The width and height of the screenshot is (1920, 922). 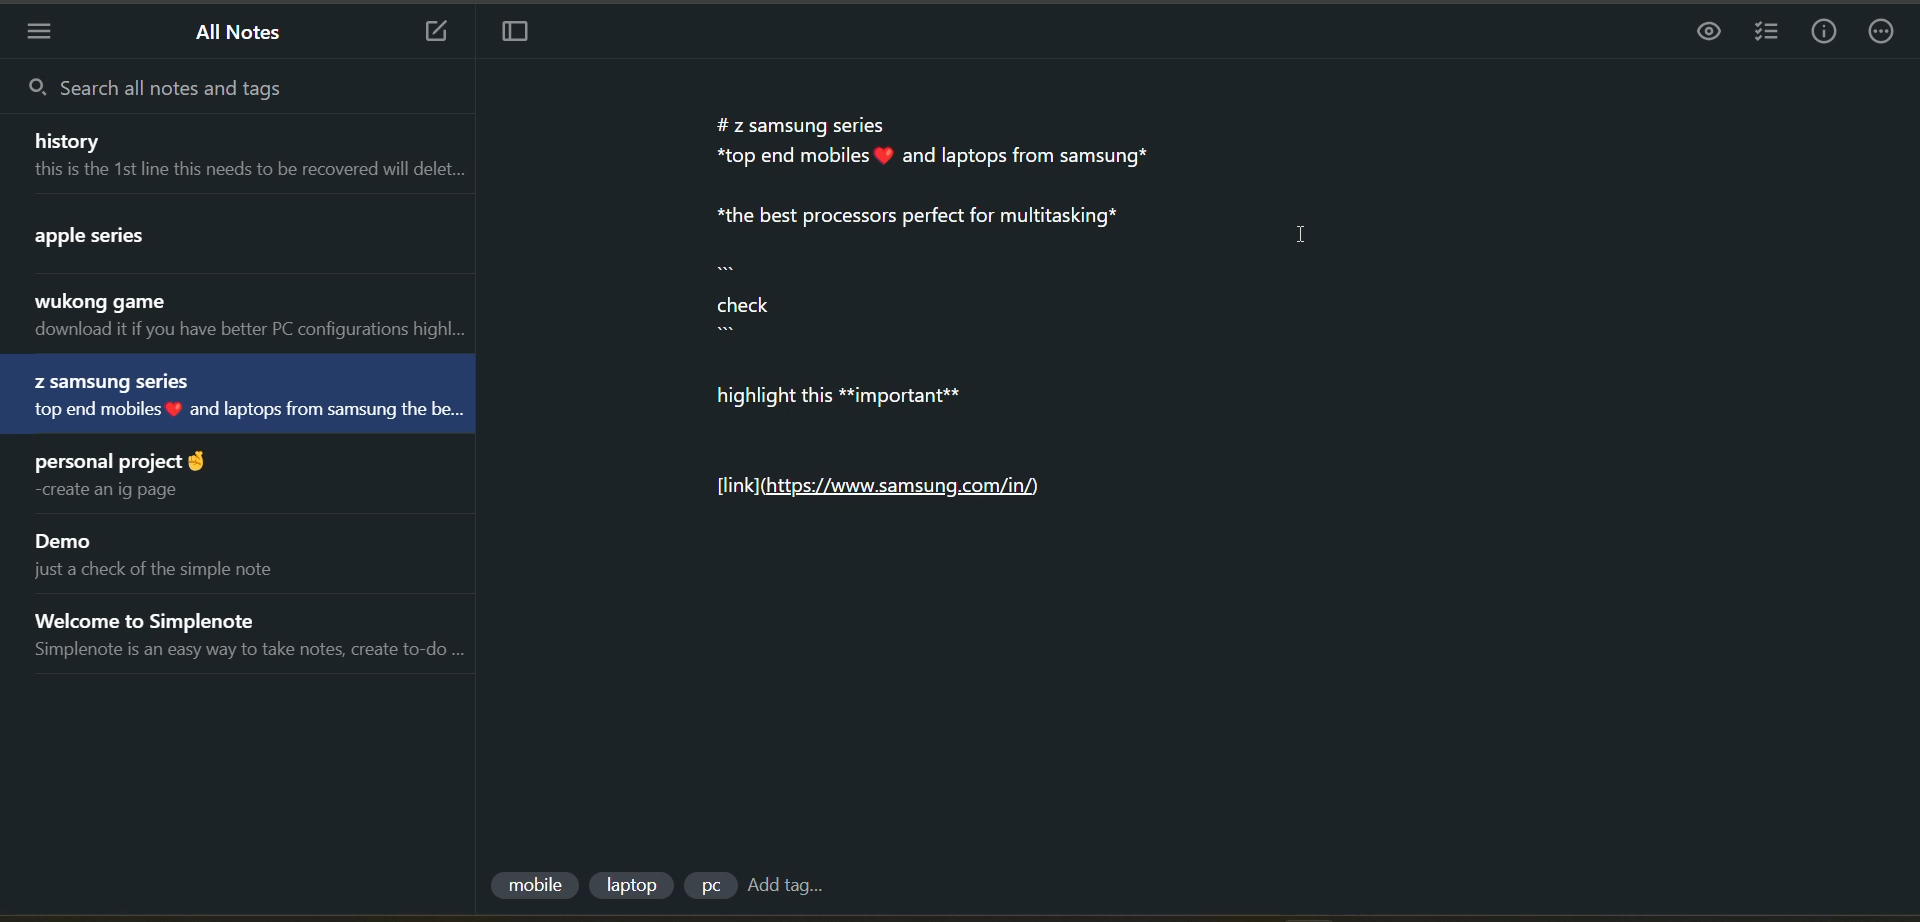 I want to click on search all notes and tags, so click(x=211, y=92).